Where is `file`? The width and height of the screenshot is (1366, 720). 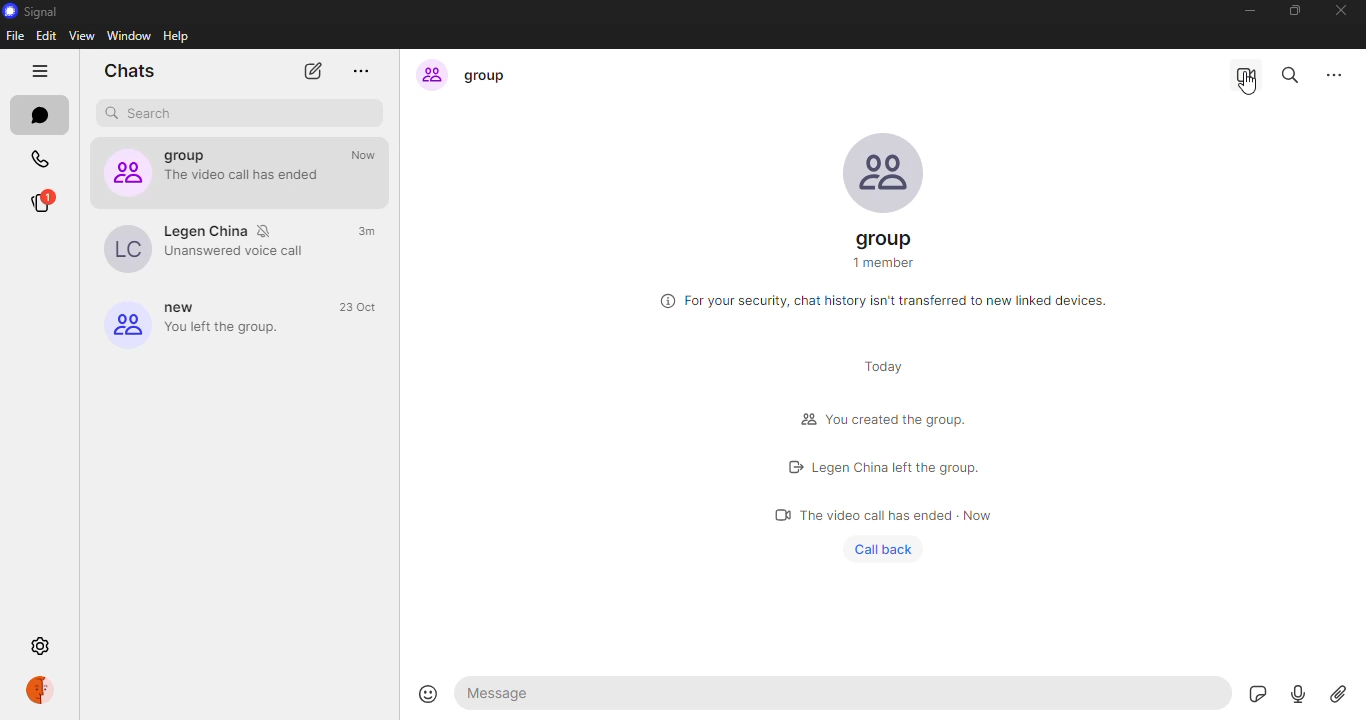
file is located at coordinates (18, 35).